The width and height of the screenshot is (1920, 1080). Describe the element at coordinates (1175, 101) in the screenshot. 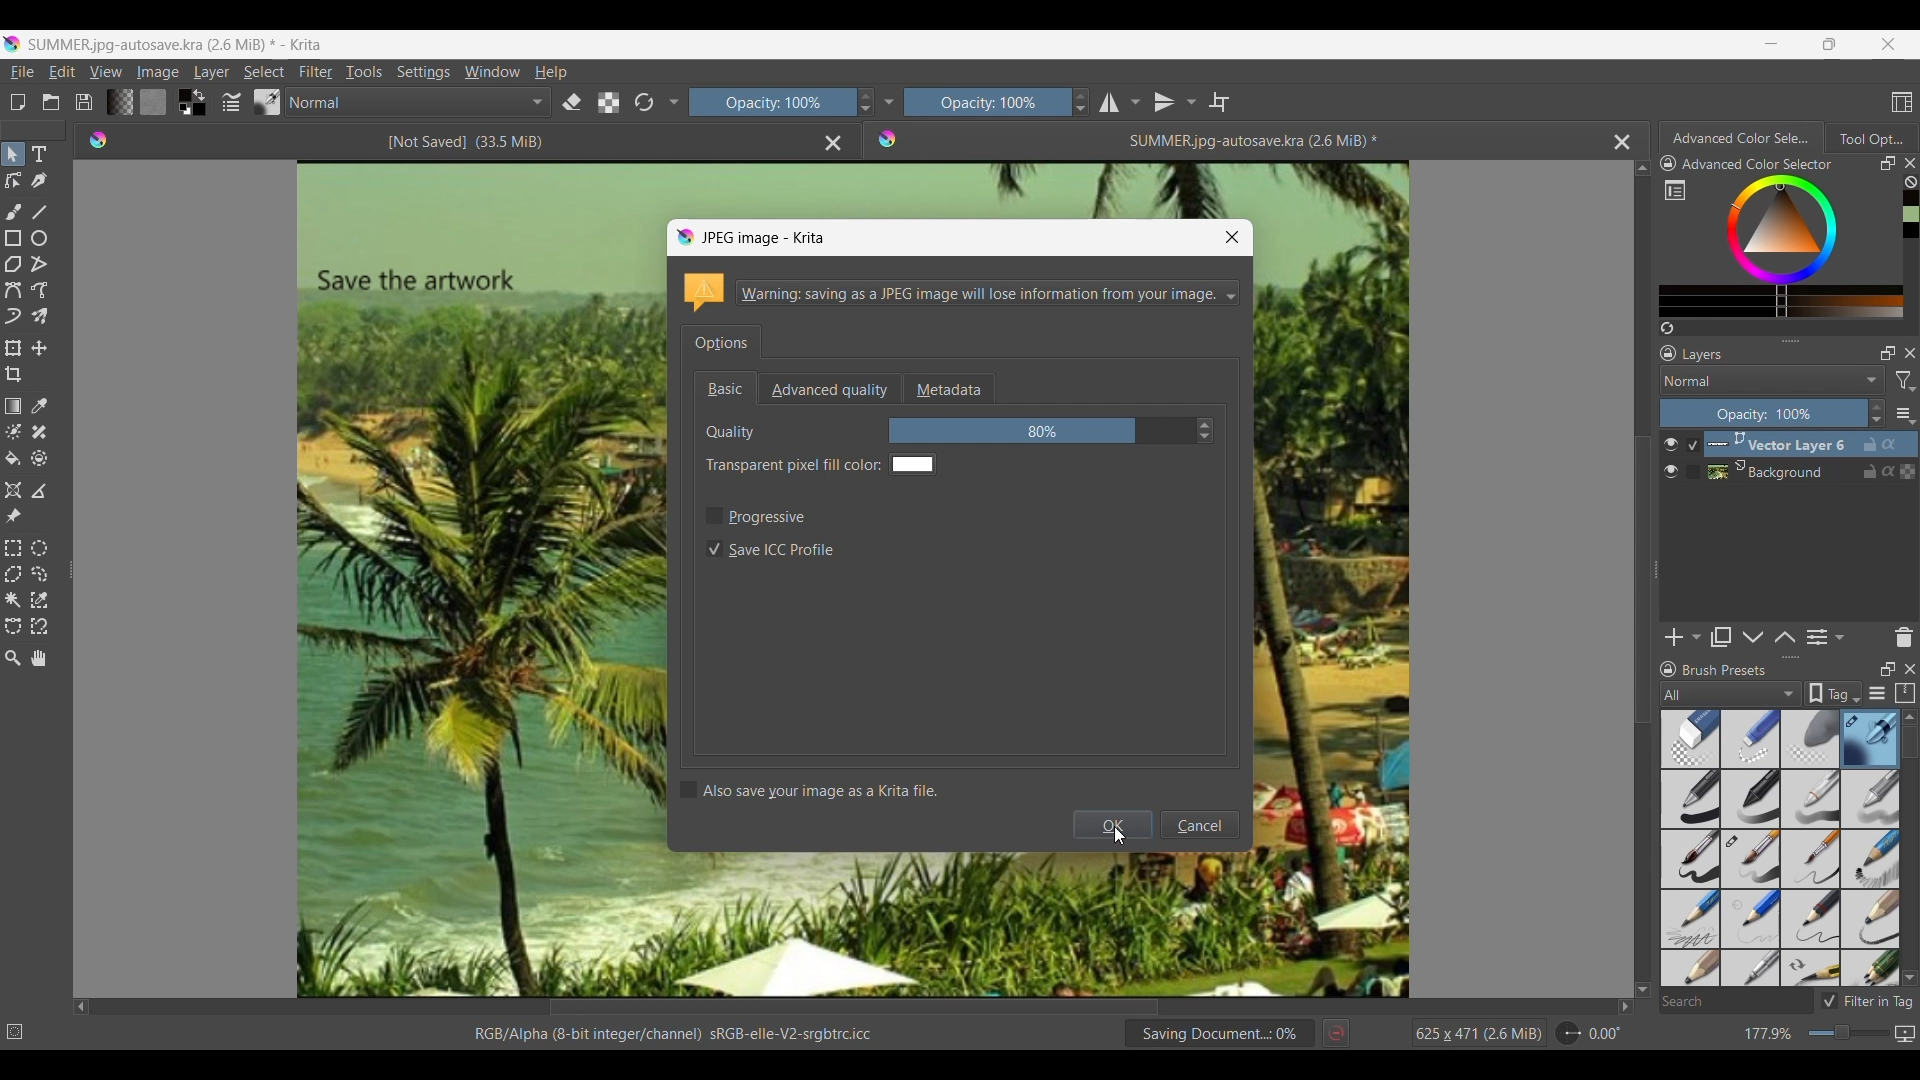

I see `Vertical mirror tool and options` at that location.